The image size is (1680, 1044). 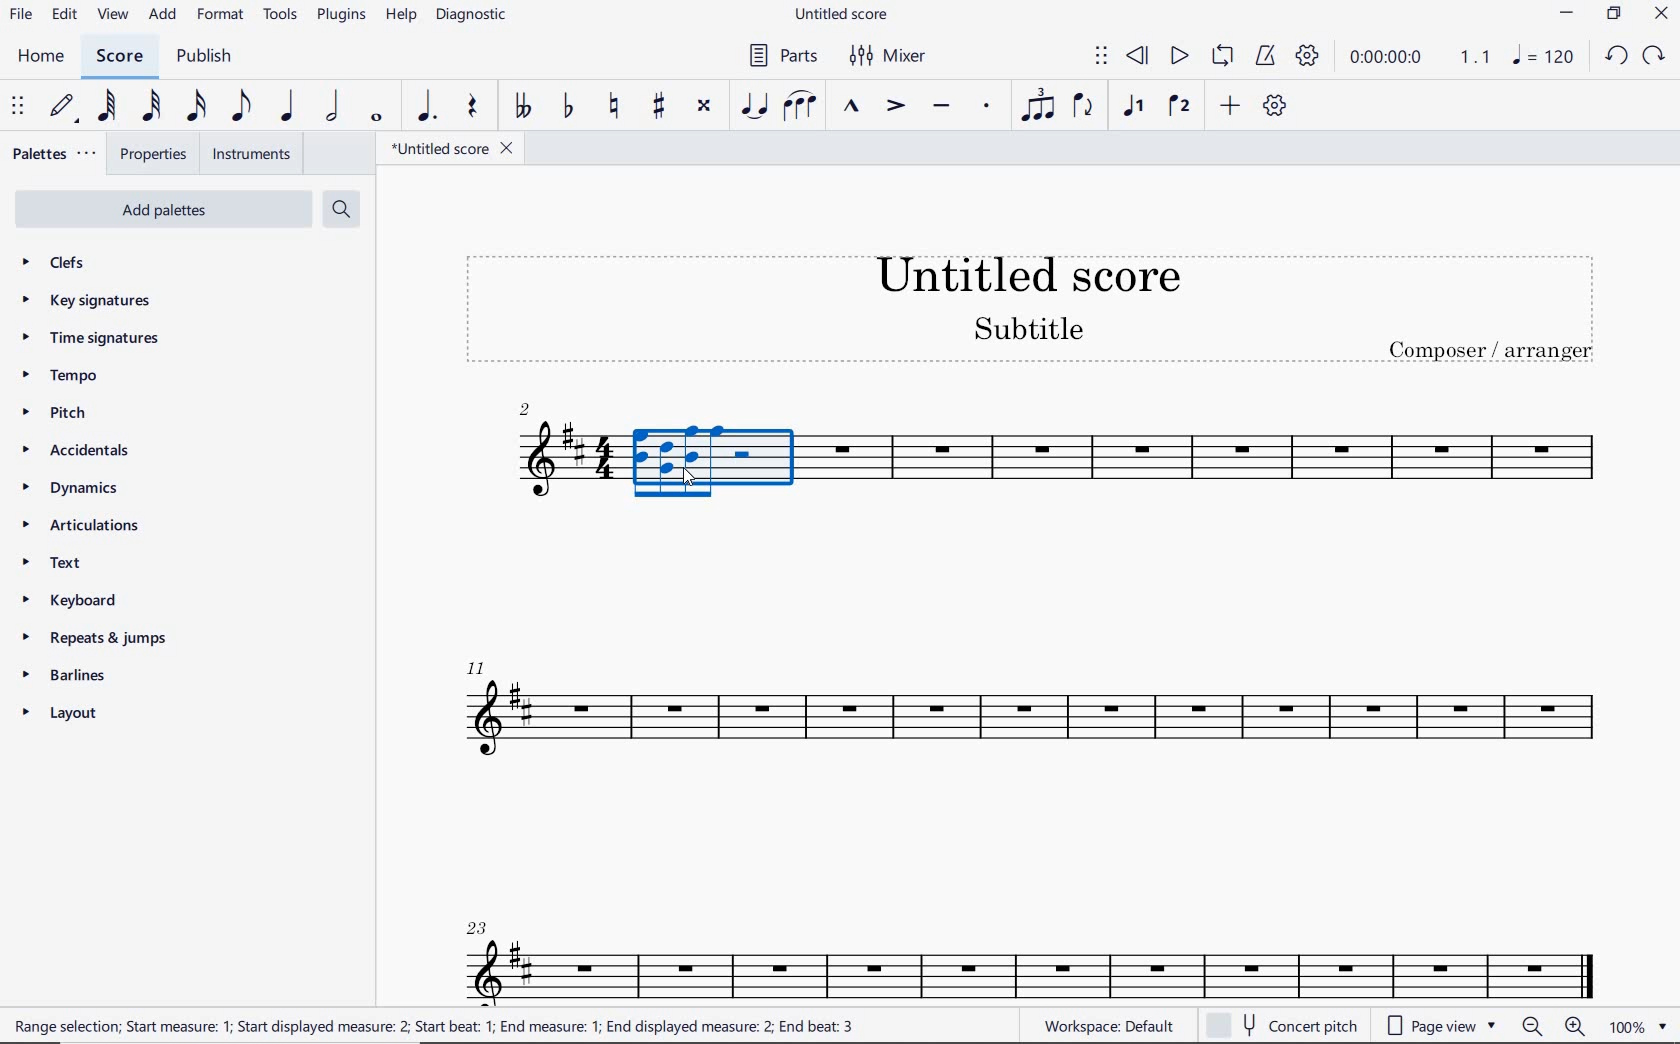 I want to click on TEMPO, so click(x=59, y=377).